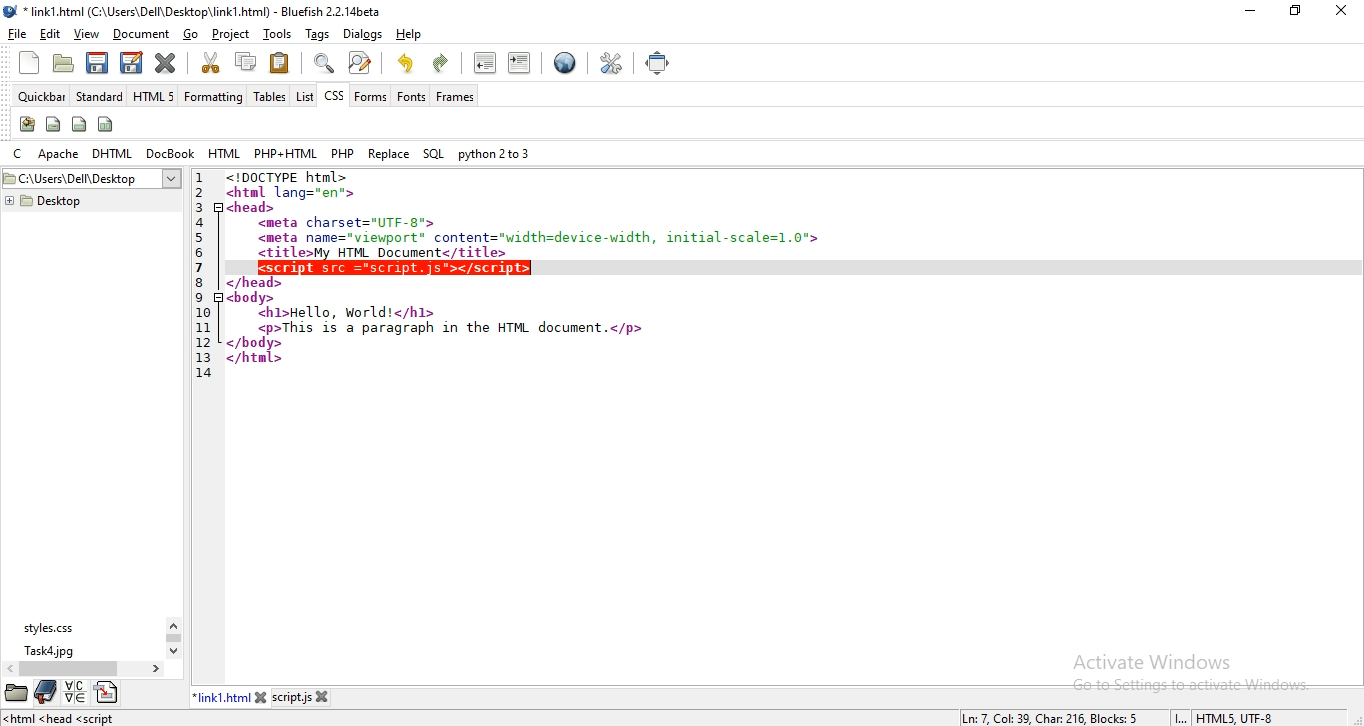 The height and width of the screenshot is (726, 1364). Describe the element at coordinates (286, 152) in the screenshot. I see `php + html` at that location.